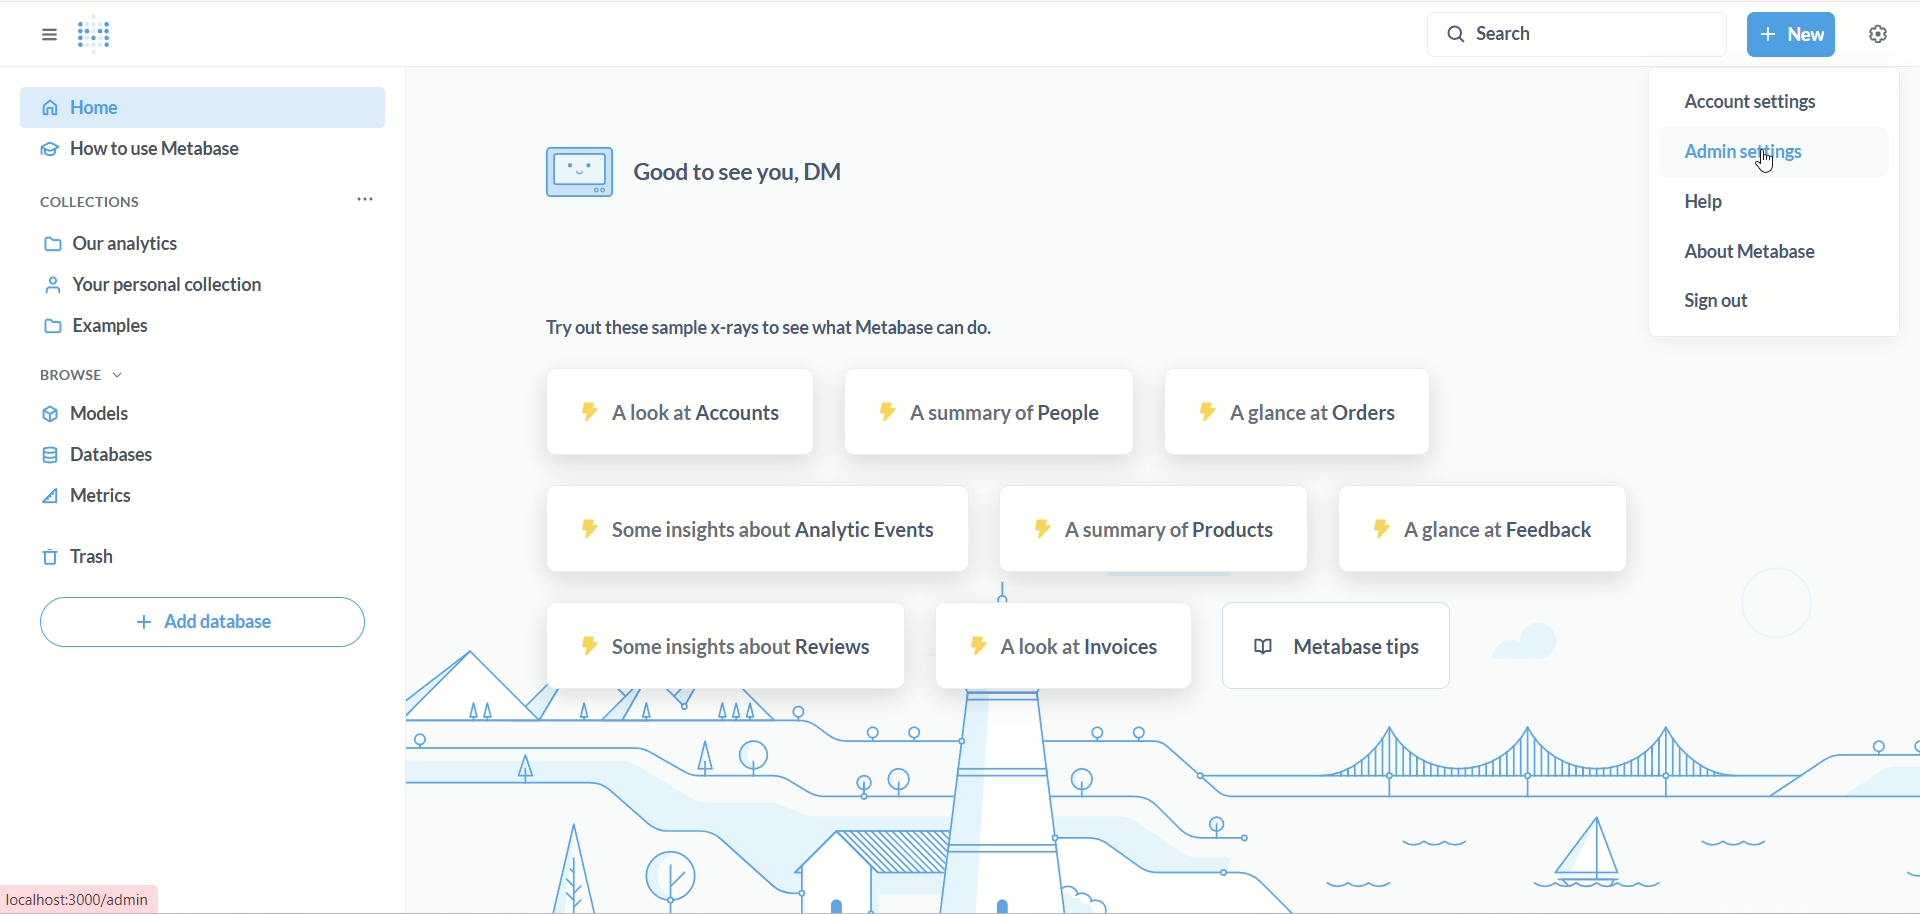 The image size is (1920, 914). What do you see at coordinates (1743, 151) in the screenshot?
I see `admin settings` at bounding box center [1743, 151].